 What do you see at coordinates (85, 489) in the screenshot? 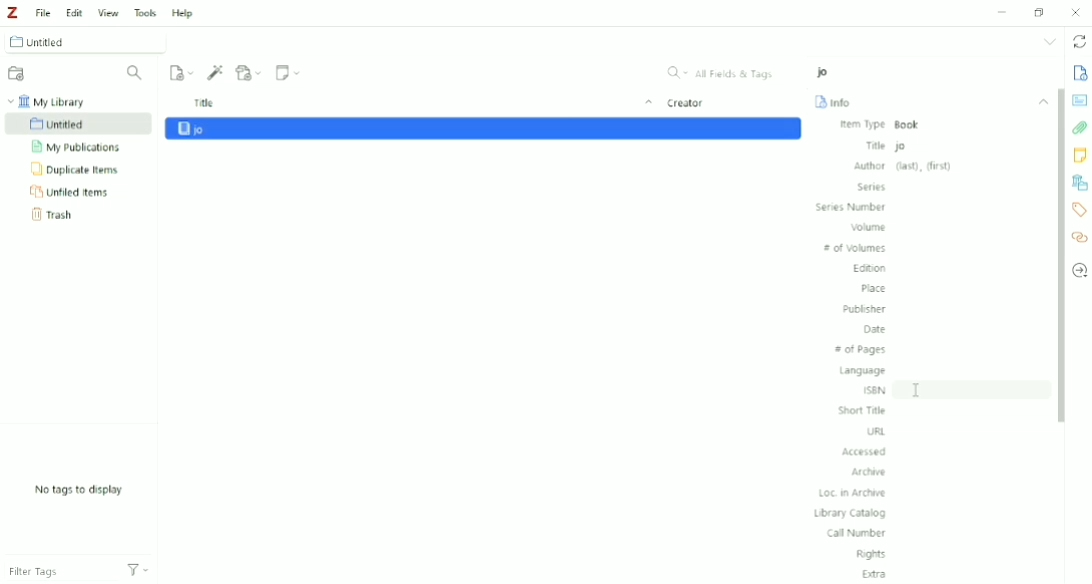
I see `No tags to display` at bounding box center [85, 489].